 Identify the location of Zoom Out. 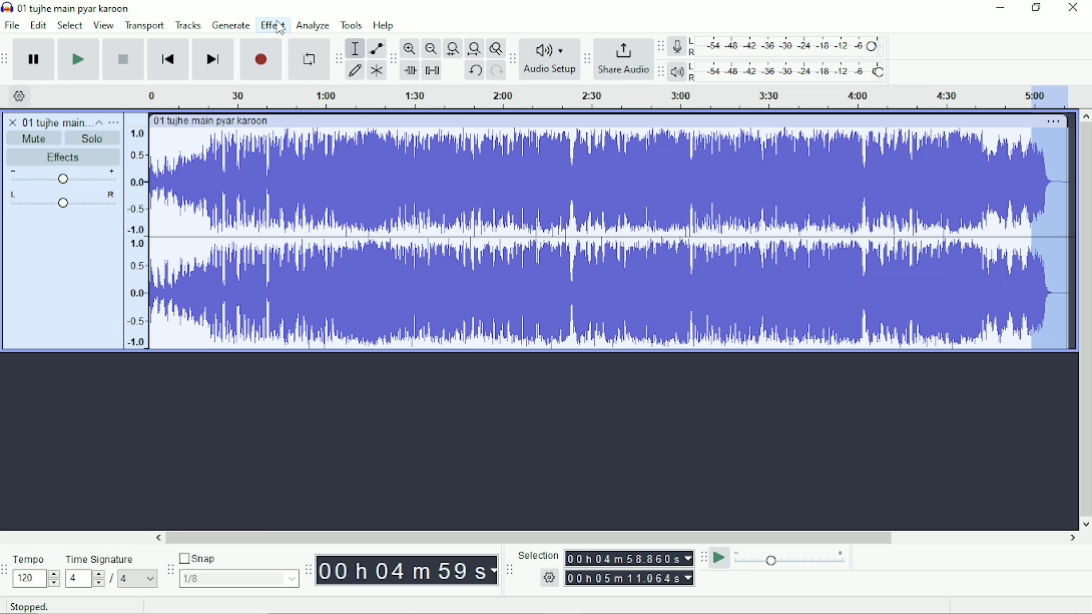
(431, 48).